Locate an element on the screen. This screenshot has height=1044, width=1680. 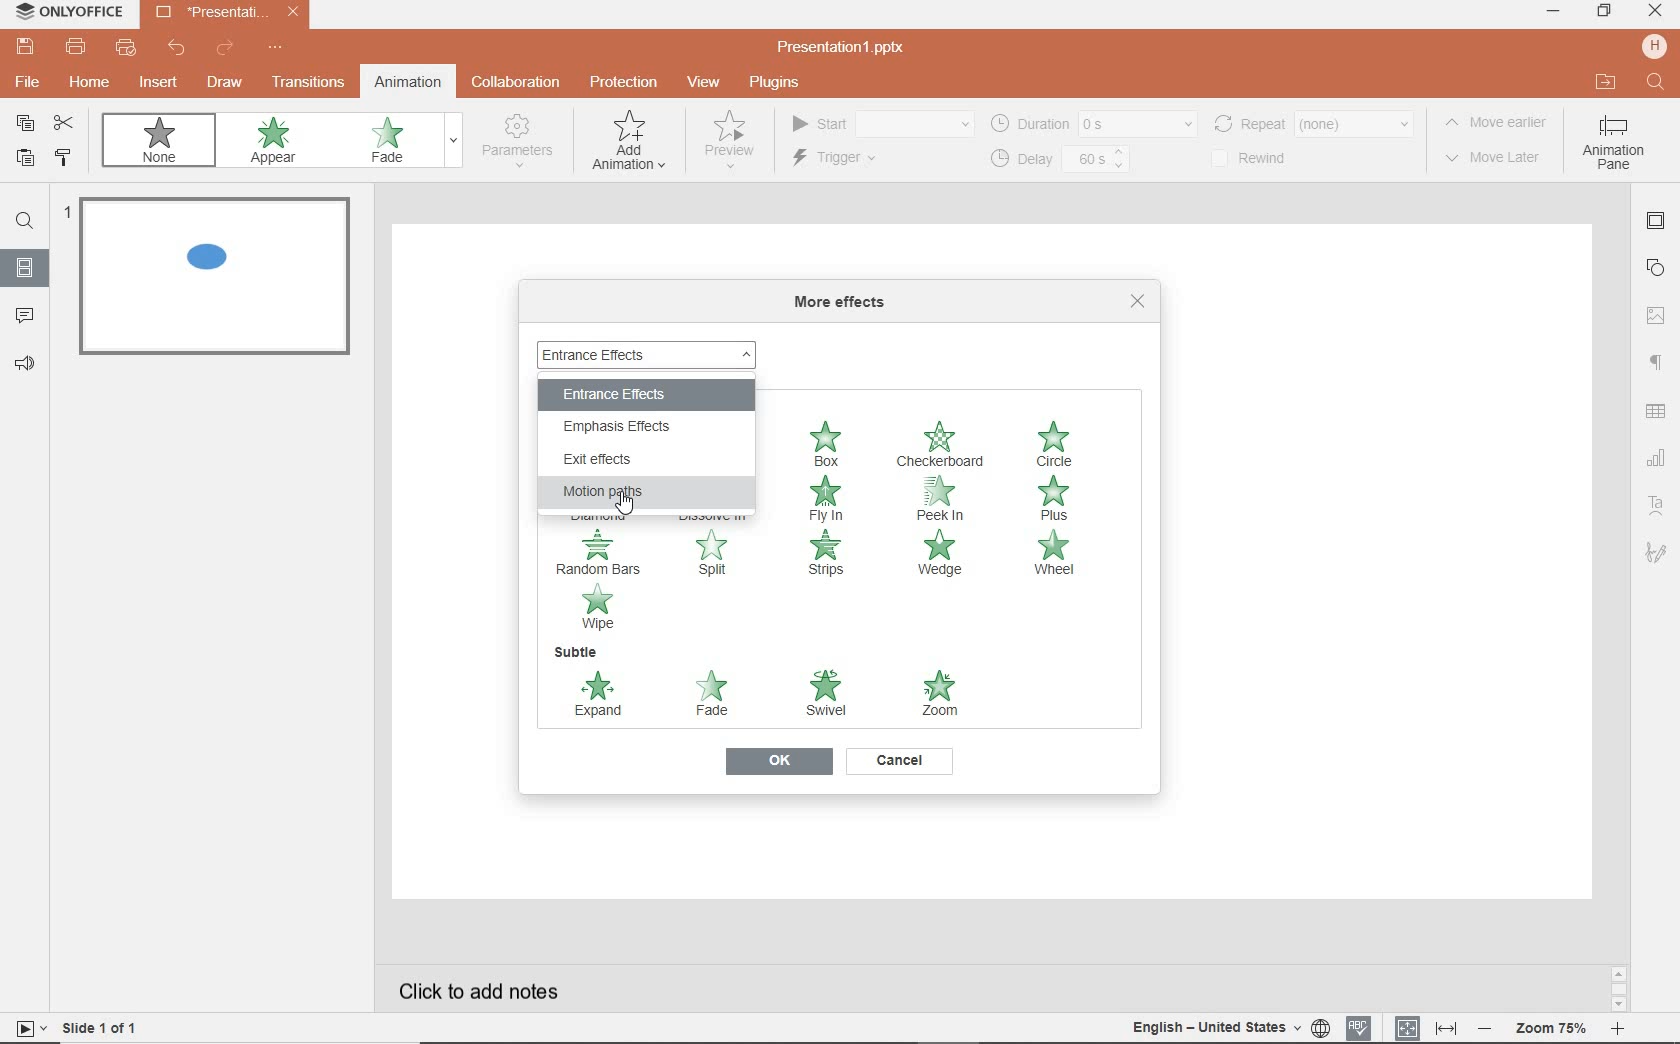
insert is located at coordinates (155, 83).